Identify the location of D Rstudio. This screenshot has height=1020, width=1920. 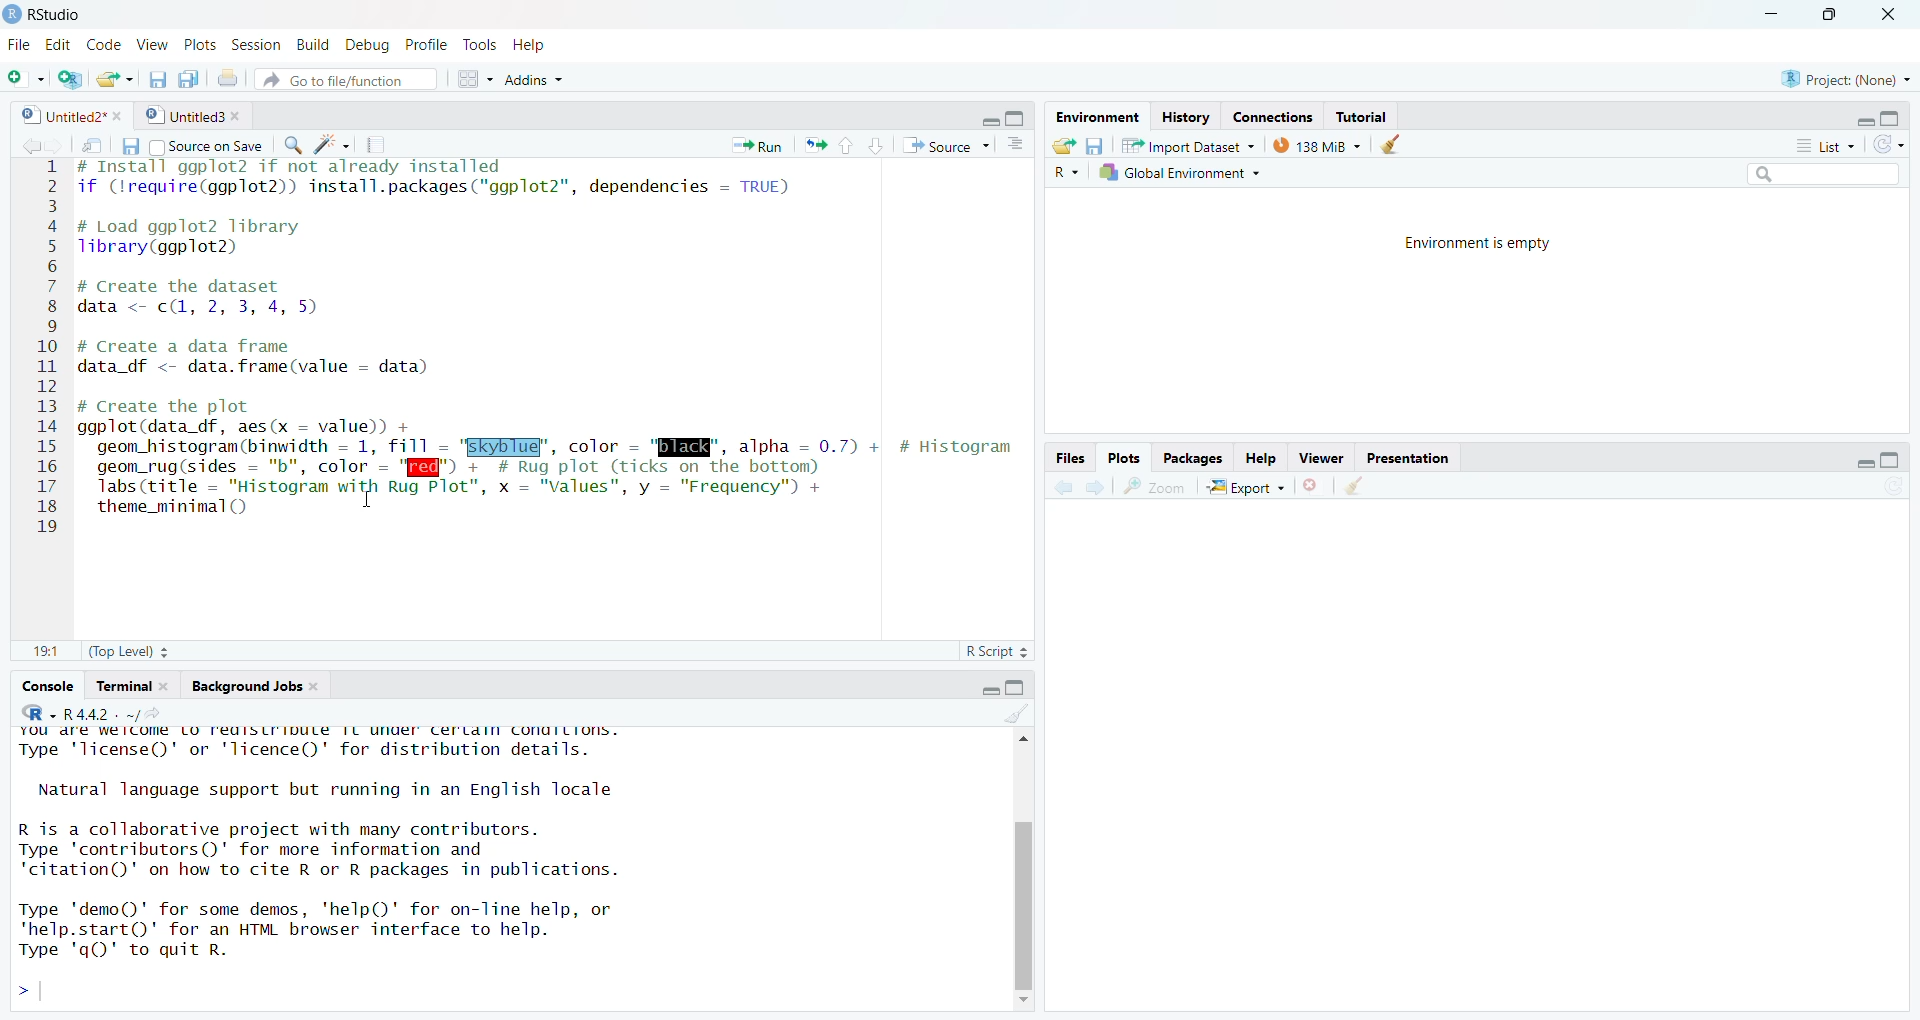
(88, 14).